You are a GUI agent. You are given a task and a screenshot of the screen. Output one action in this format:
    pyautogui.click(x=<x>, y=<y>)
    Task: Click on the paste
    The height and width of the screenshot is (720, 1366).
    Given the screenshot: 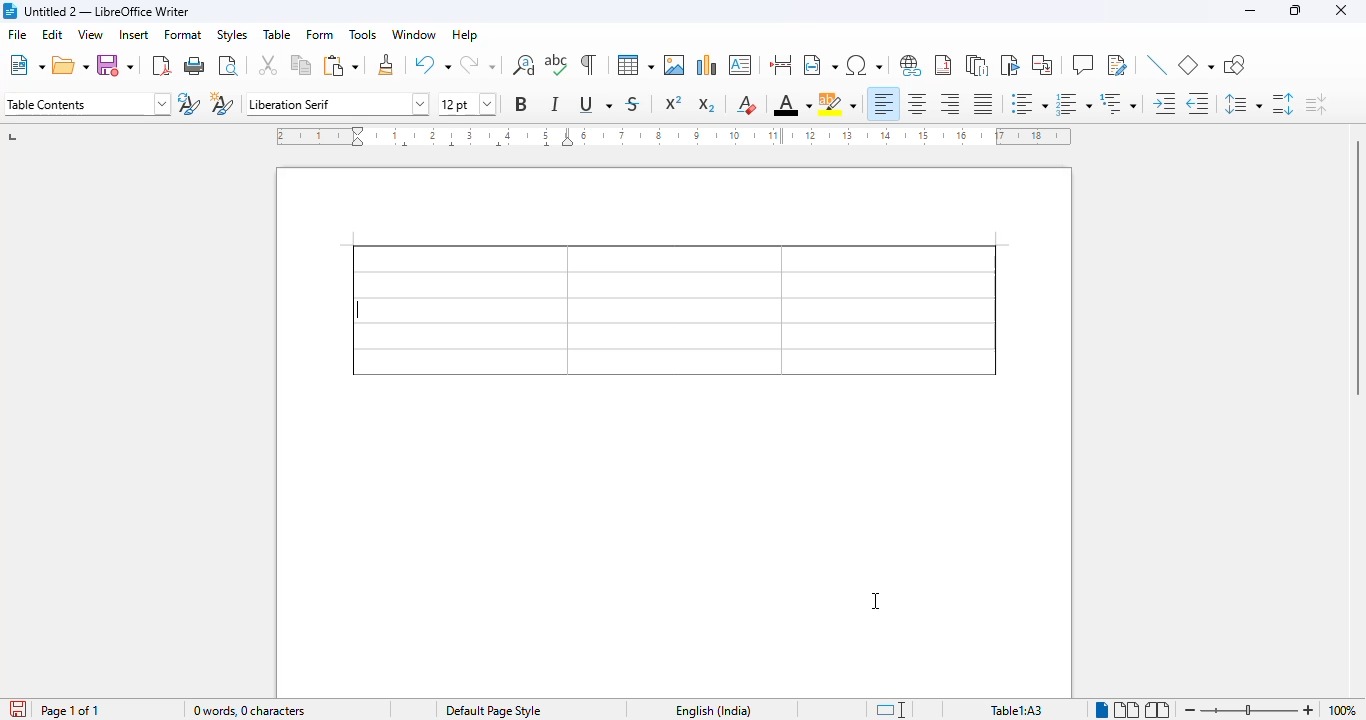 What is the action you would take?
    pyautogui.click(x=341, y=65)
    